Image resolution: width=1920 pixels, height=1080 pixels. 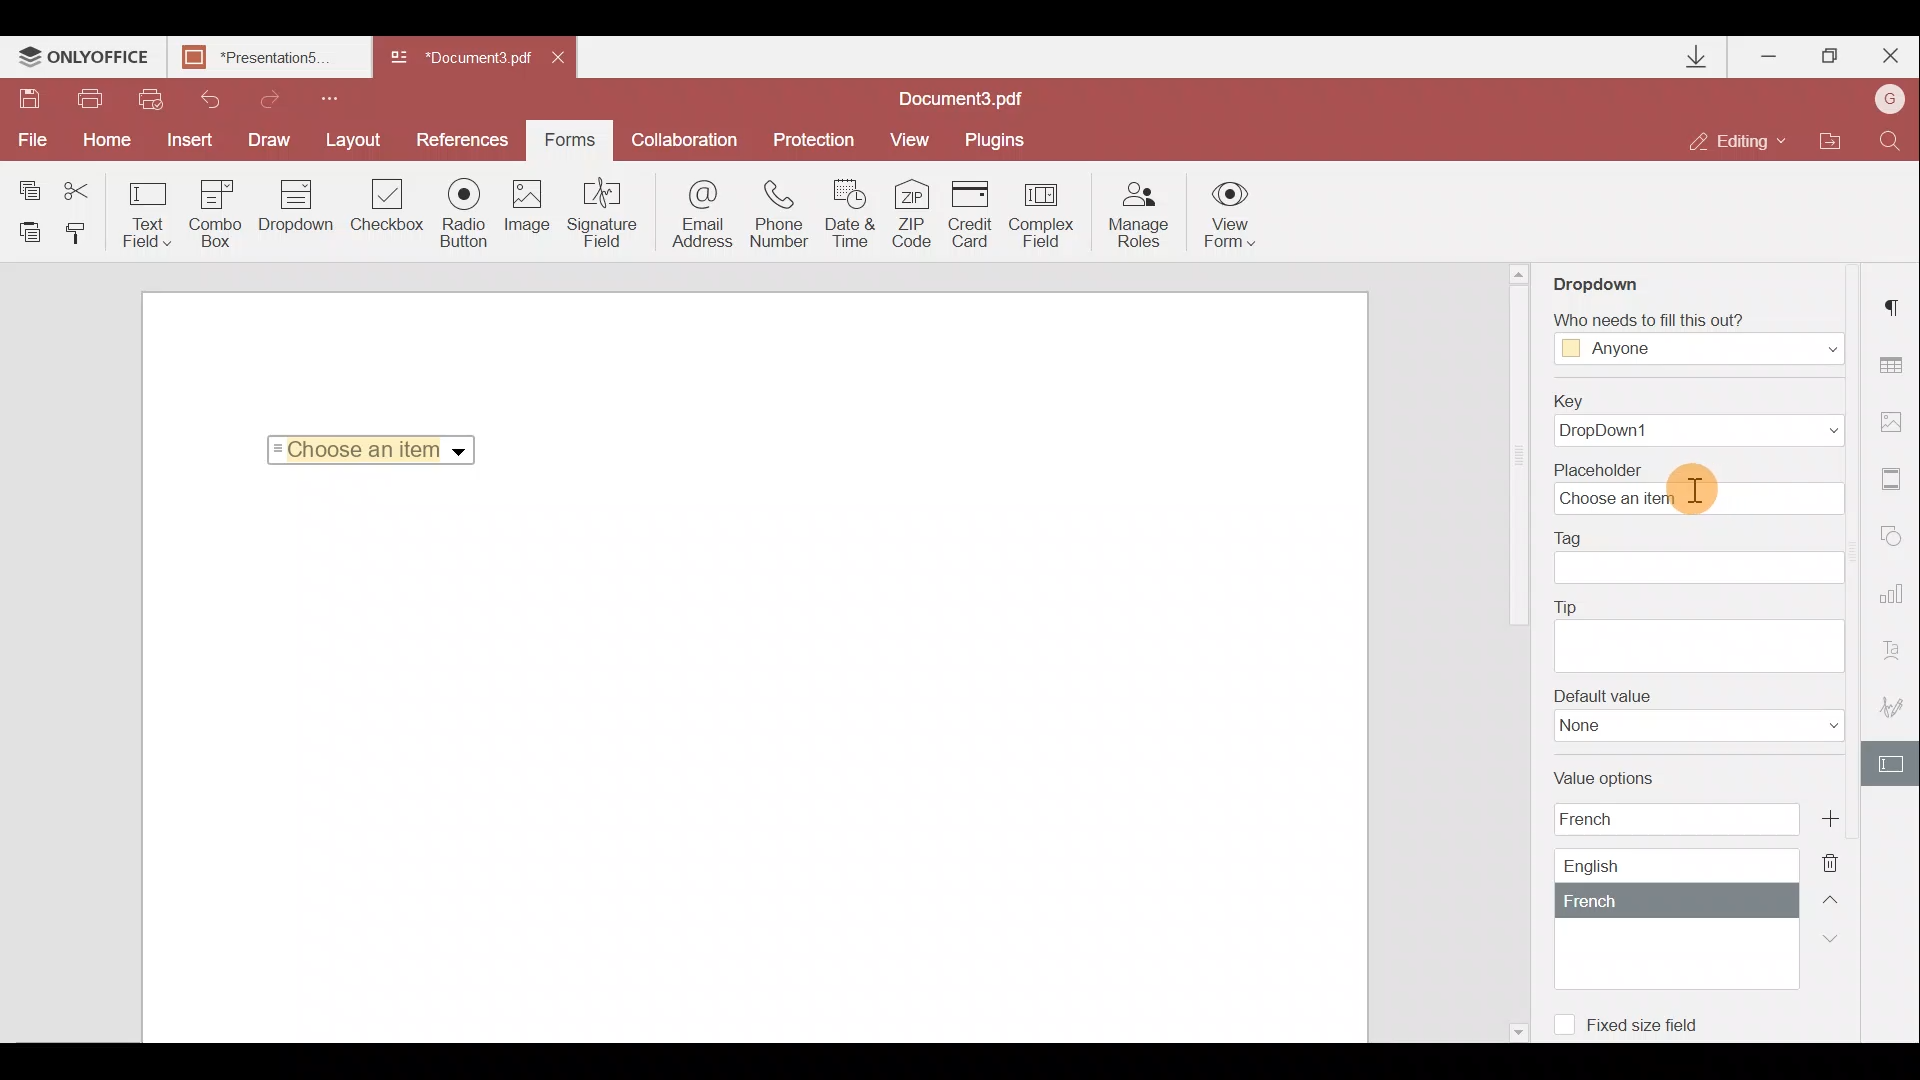 I want to click on Maximize, so click(x=1831, y=56).